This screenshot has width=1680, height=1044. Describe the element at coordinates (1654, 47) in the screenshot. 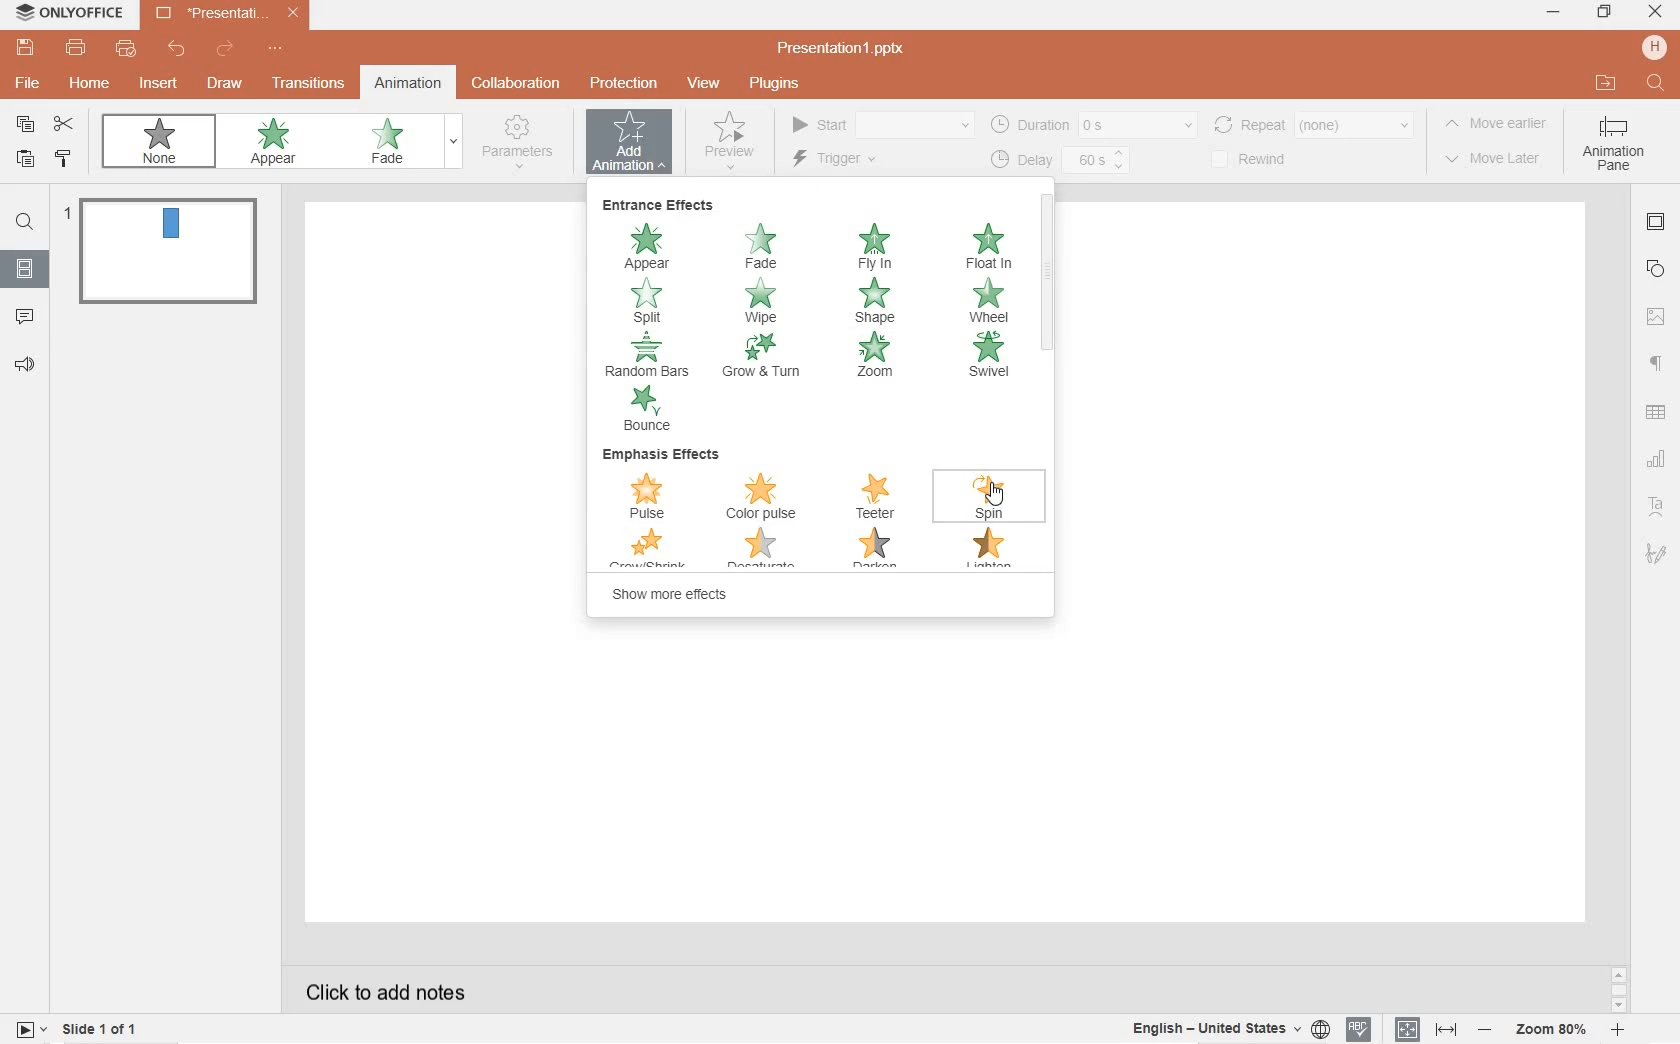

I see `HP` at that location.